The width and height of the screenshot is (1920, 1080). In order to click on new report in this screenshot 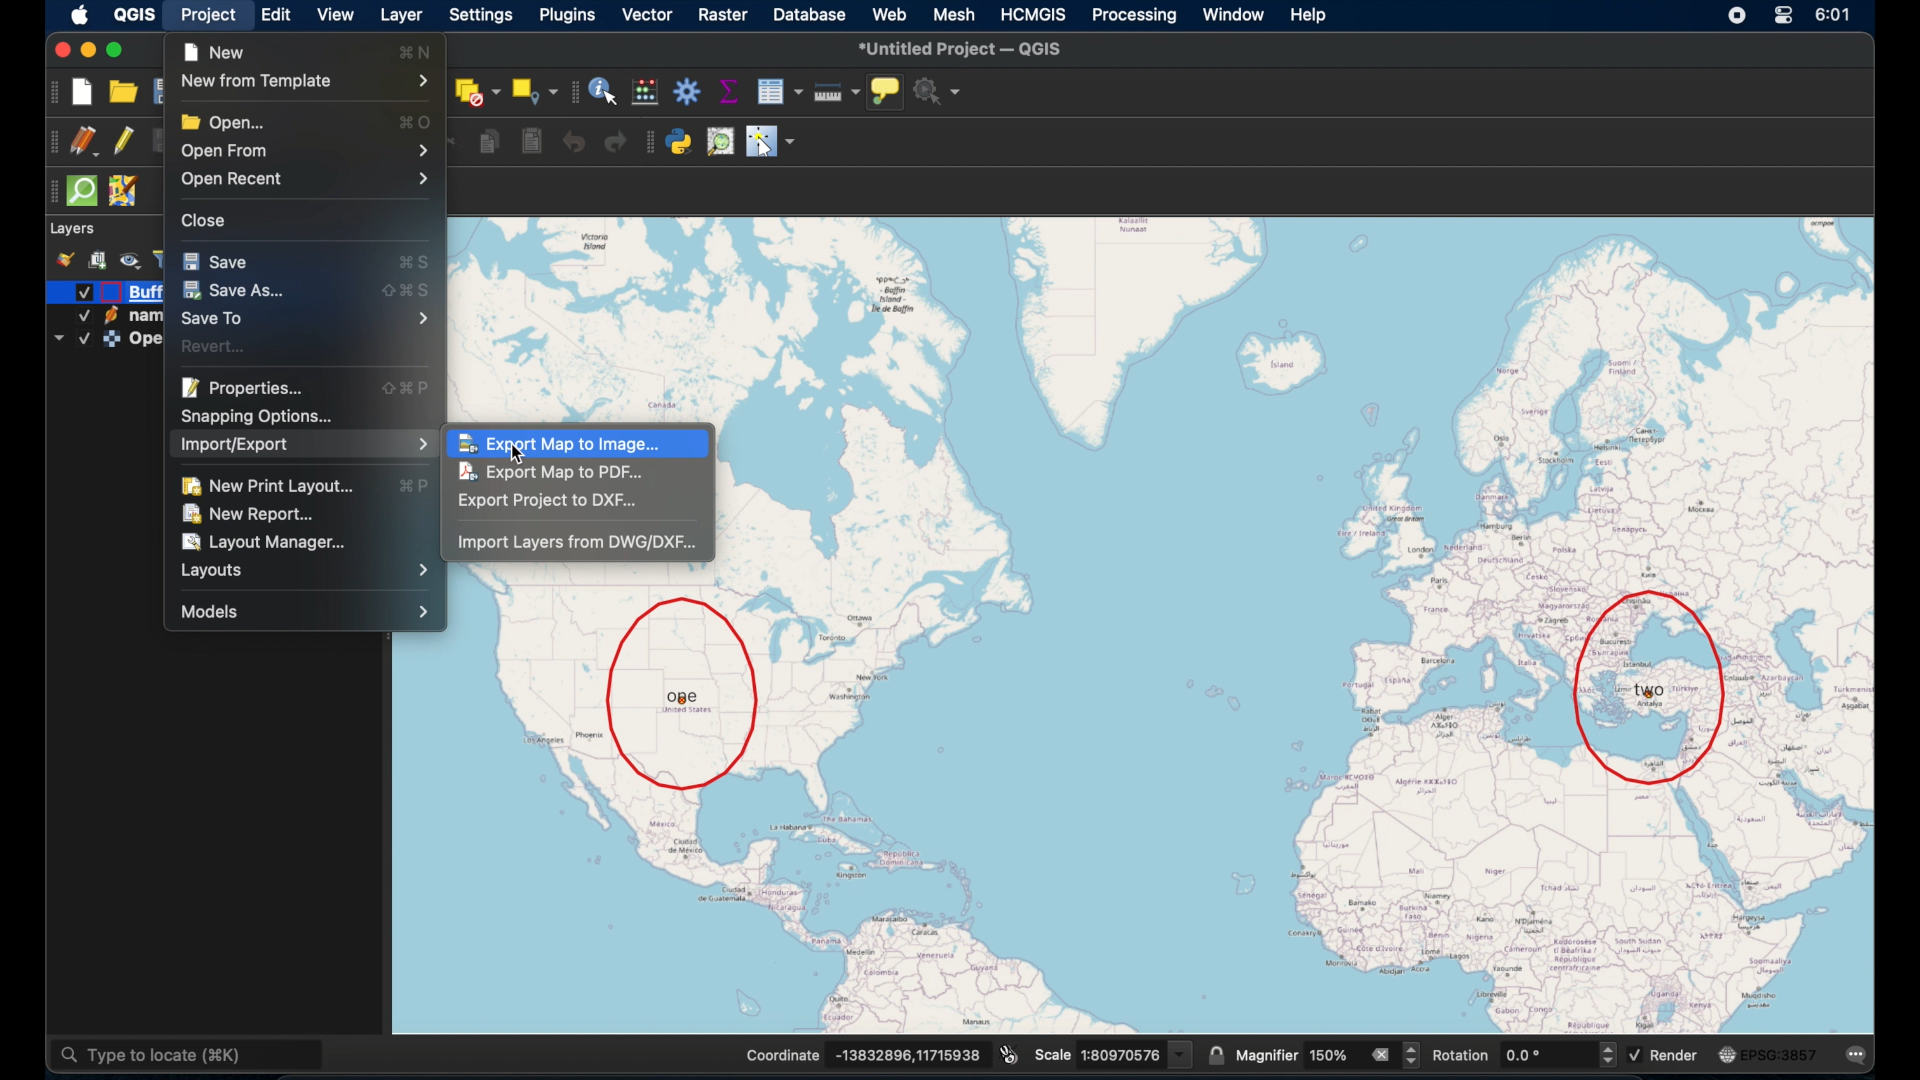, I will do `click(251, 513)`.